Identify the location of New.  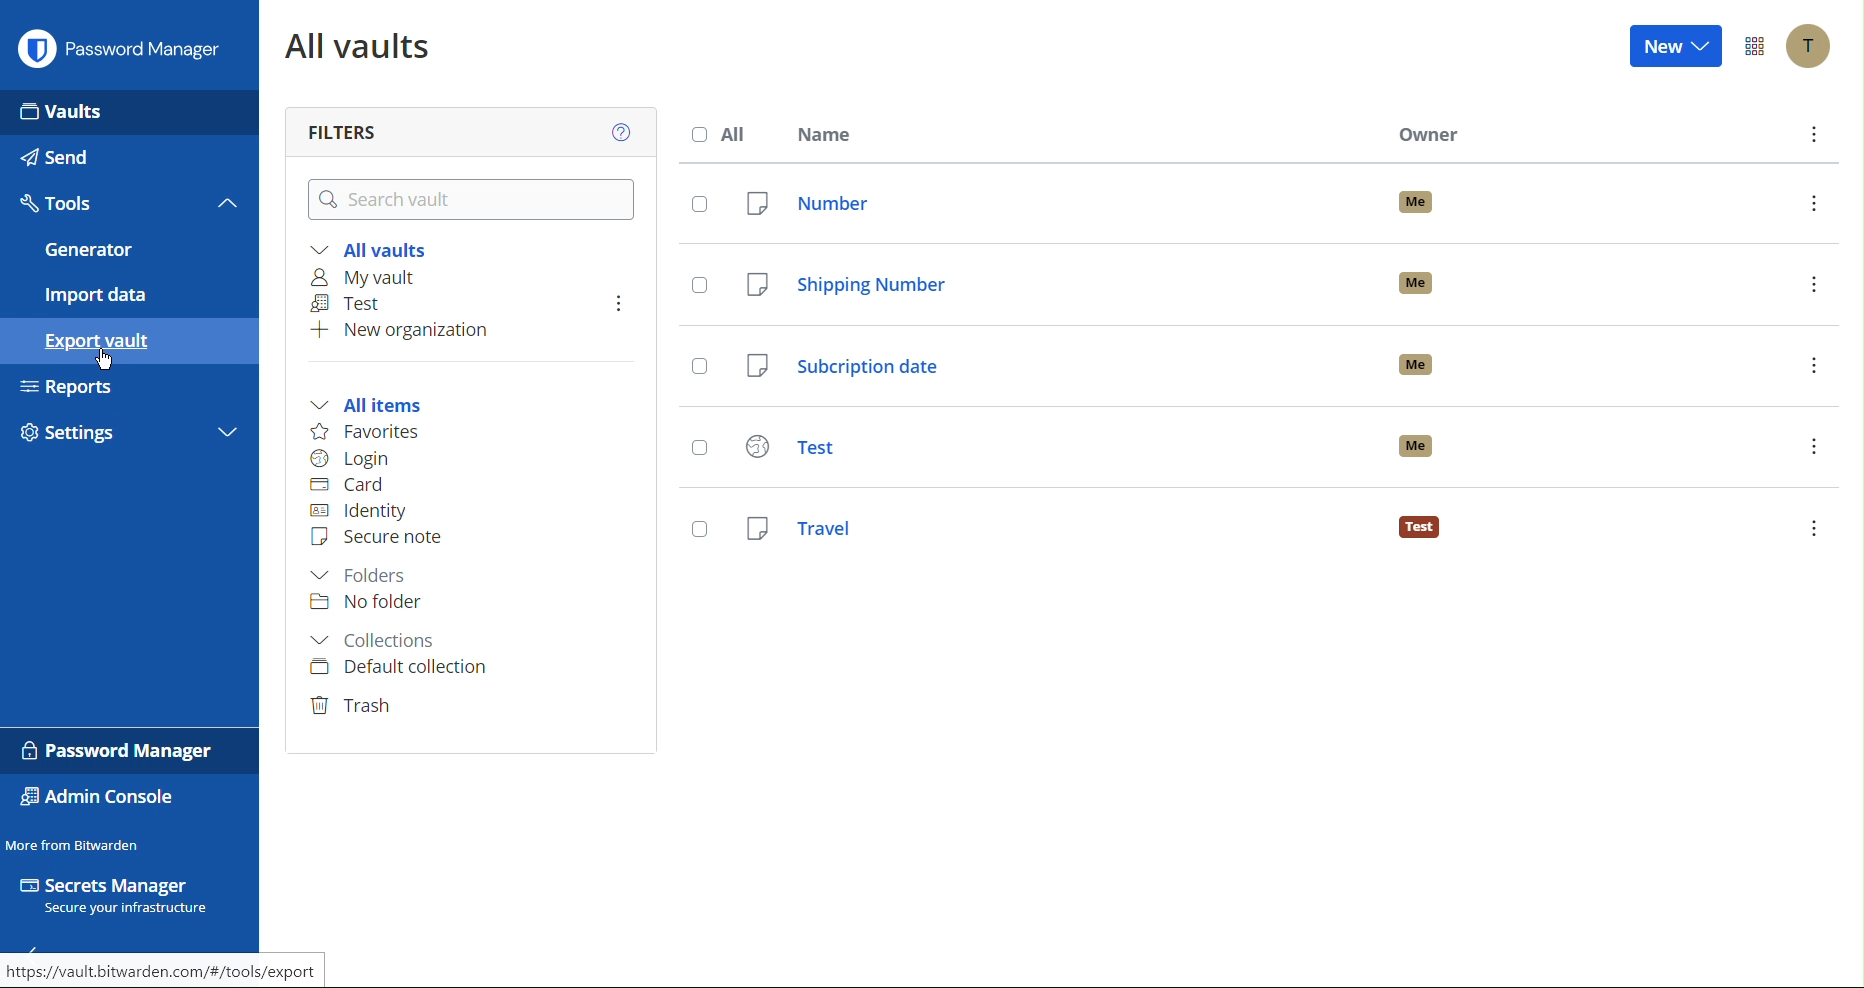
(1679, 49).